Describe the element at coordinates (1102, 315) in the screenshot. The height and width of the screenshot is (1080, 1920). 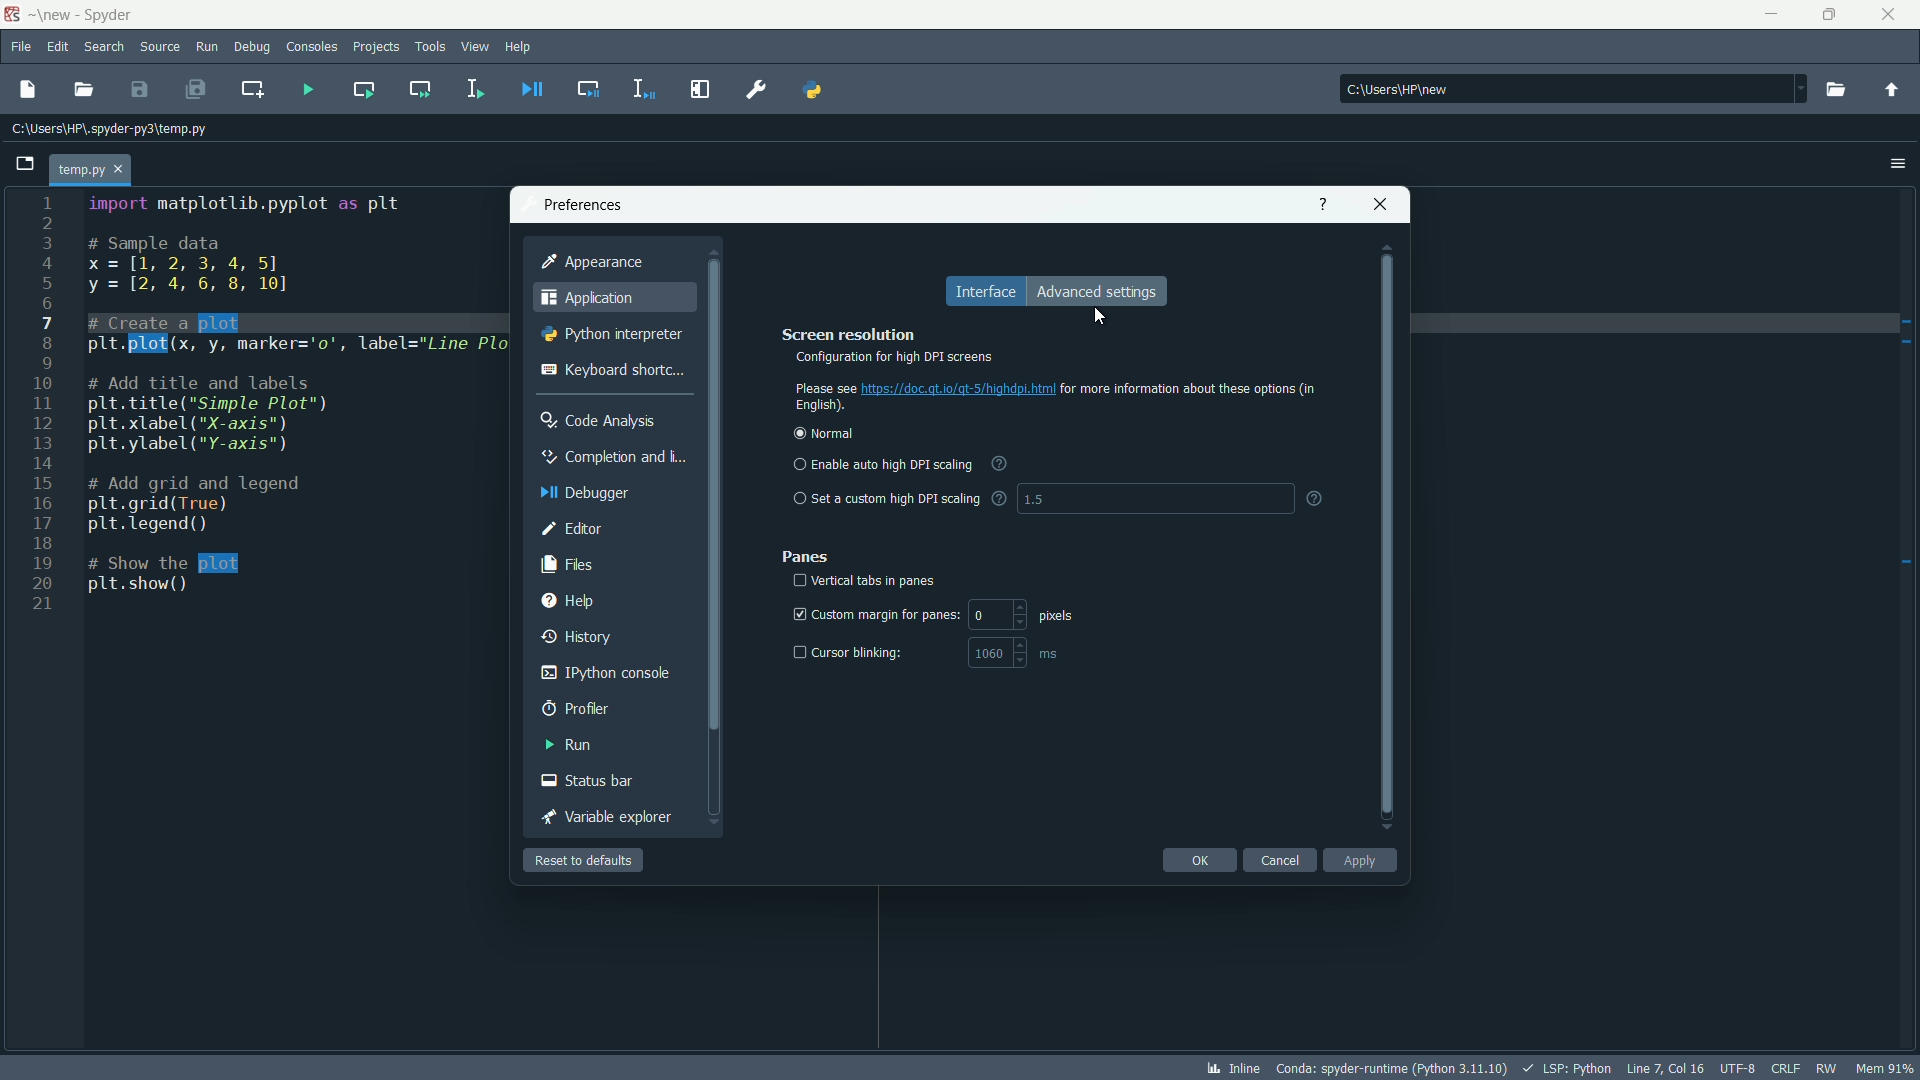
I see `cursor` at that location.